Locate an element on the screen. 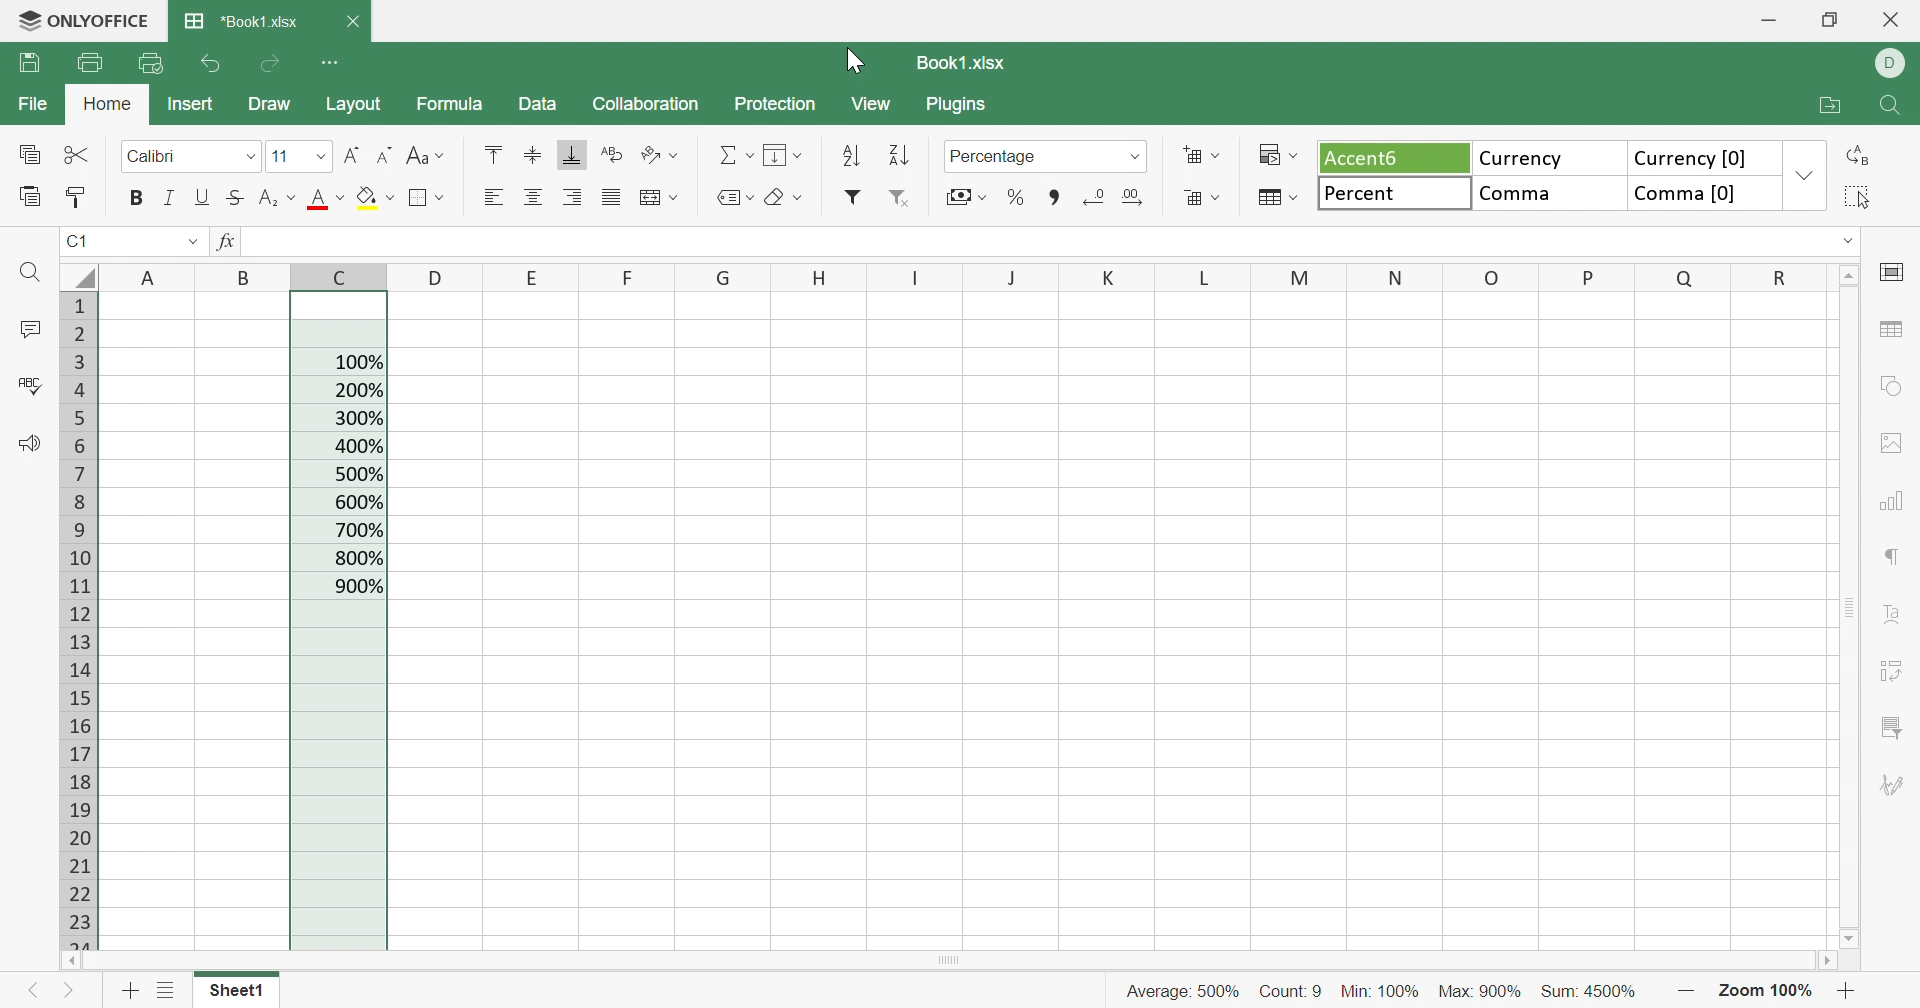 The image size is (1920, 1008). Find is located at coordinates (1894, 107).